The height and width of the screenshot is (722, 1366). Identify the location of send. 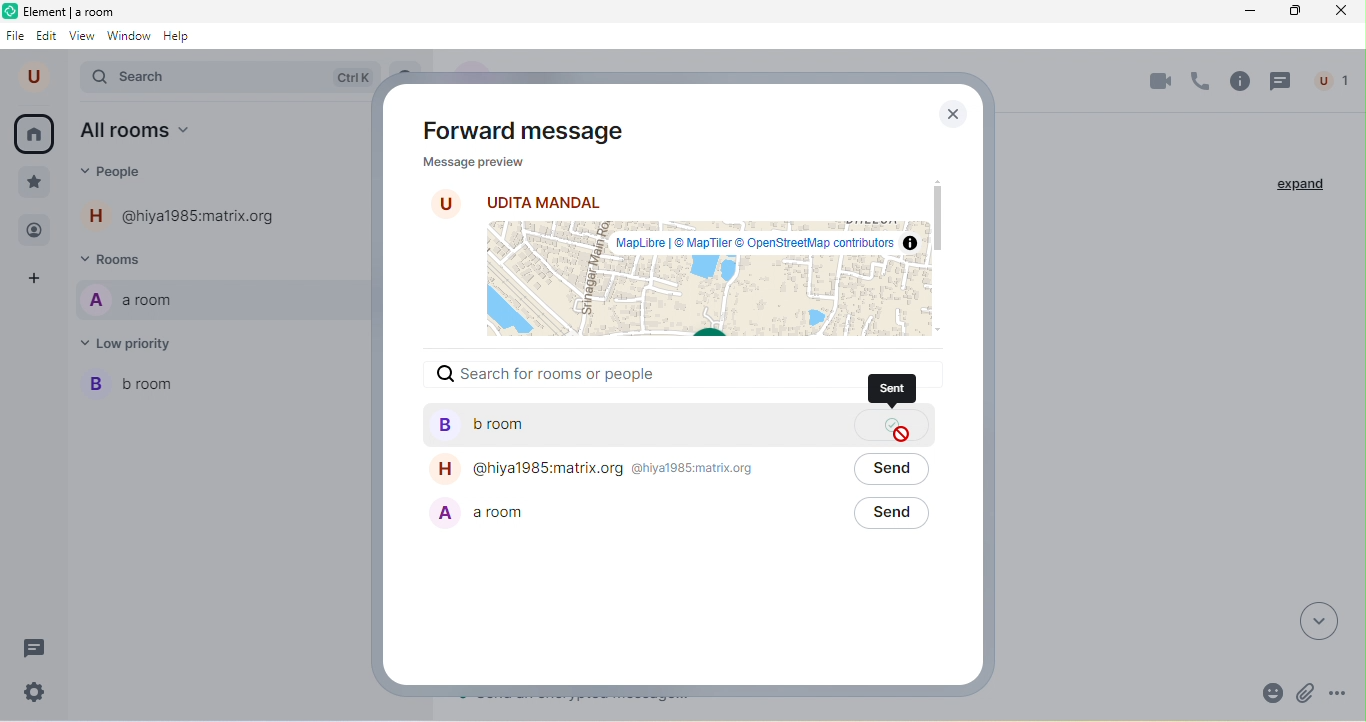
(900, 479).